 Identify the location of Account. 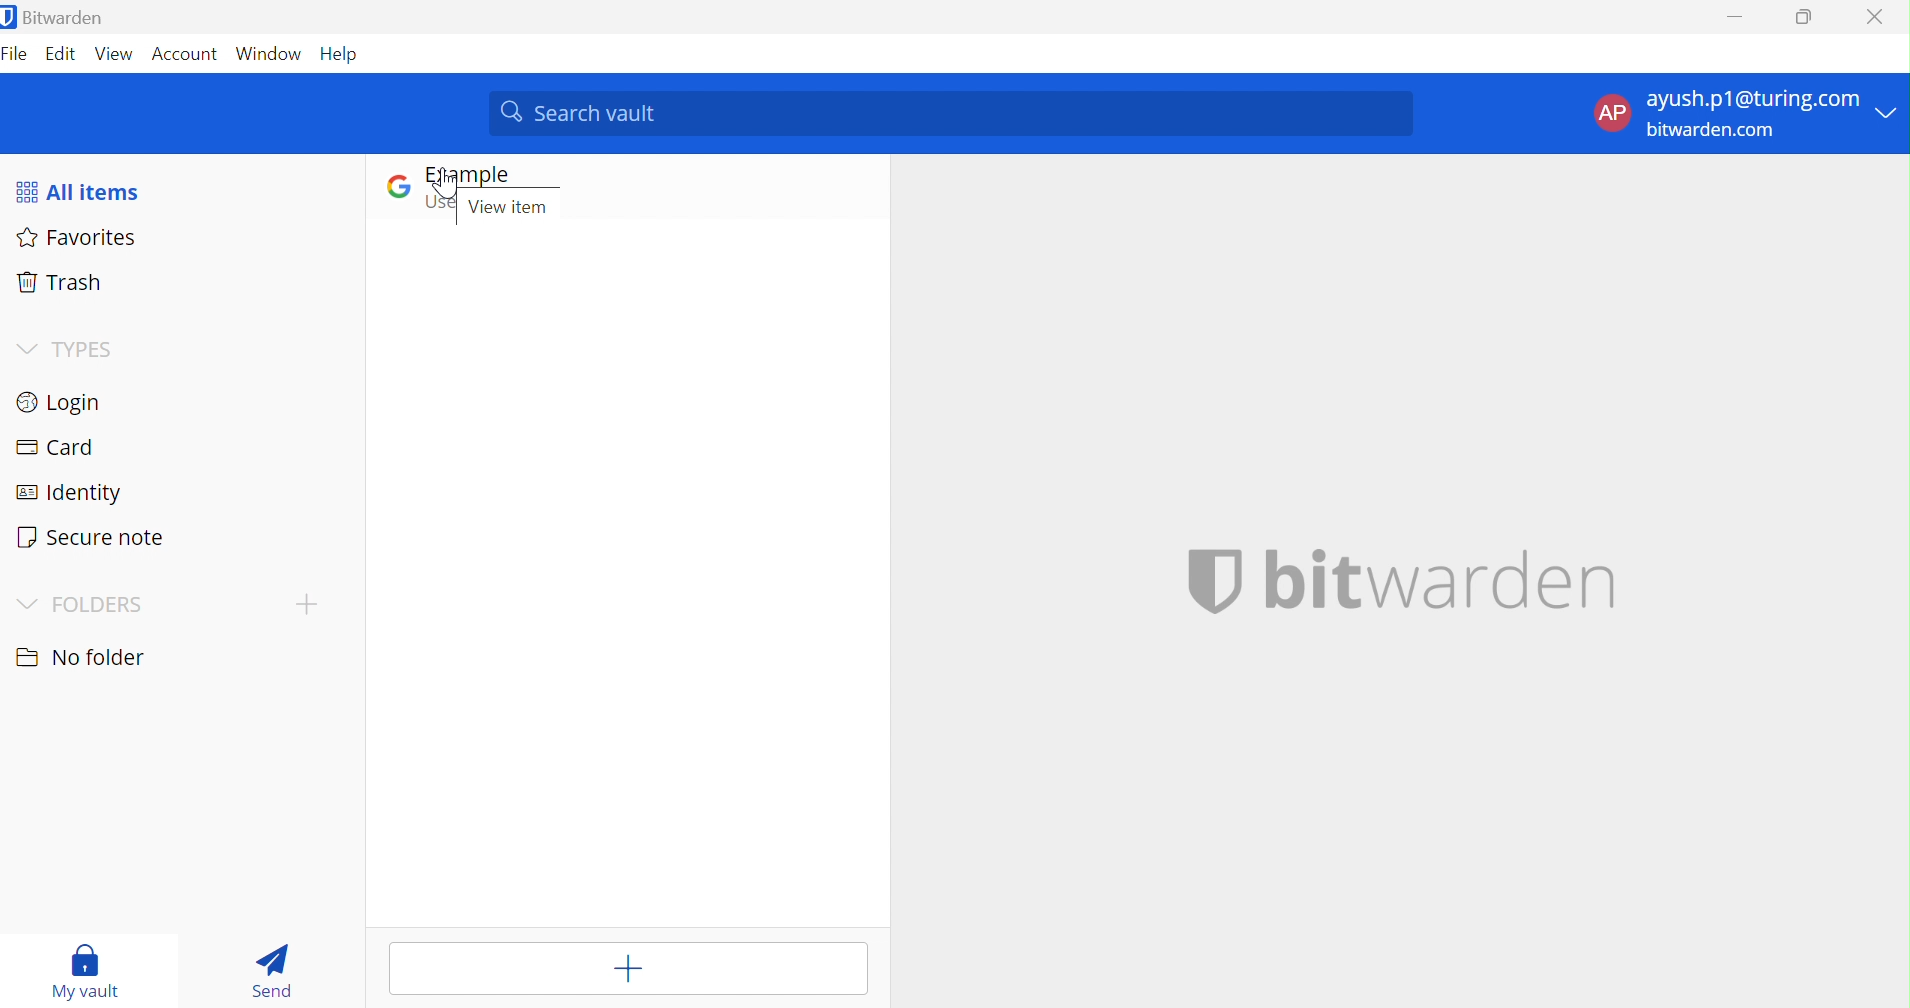
(184, 53).